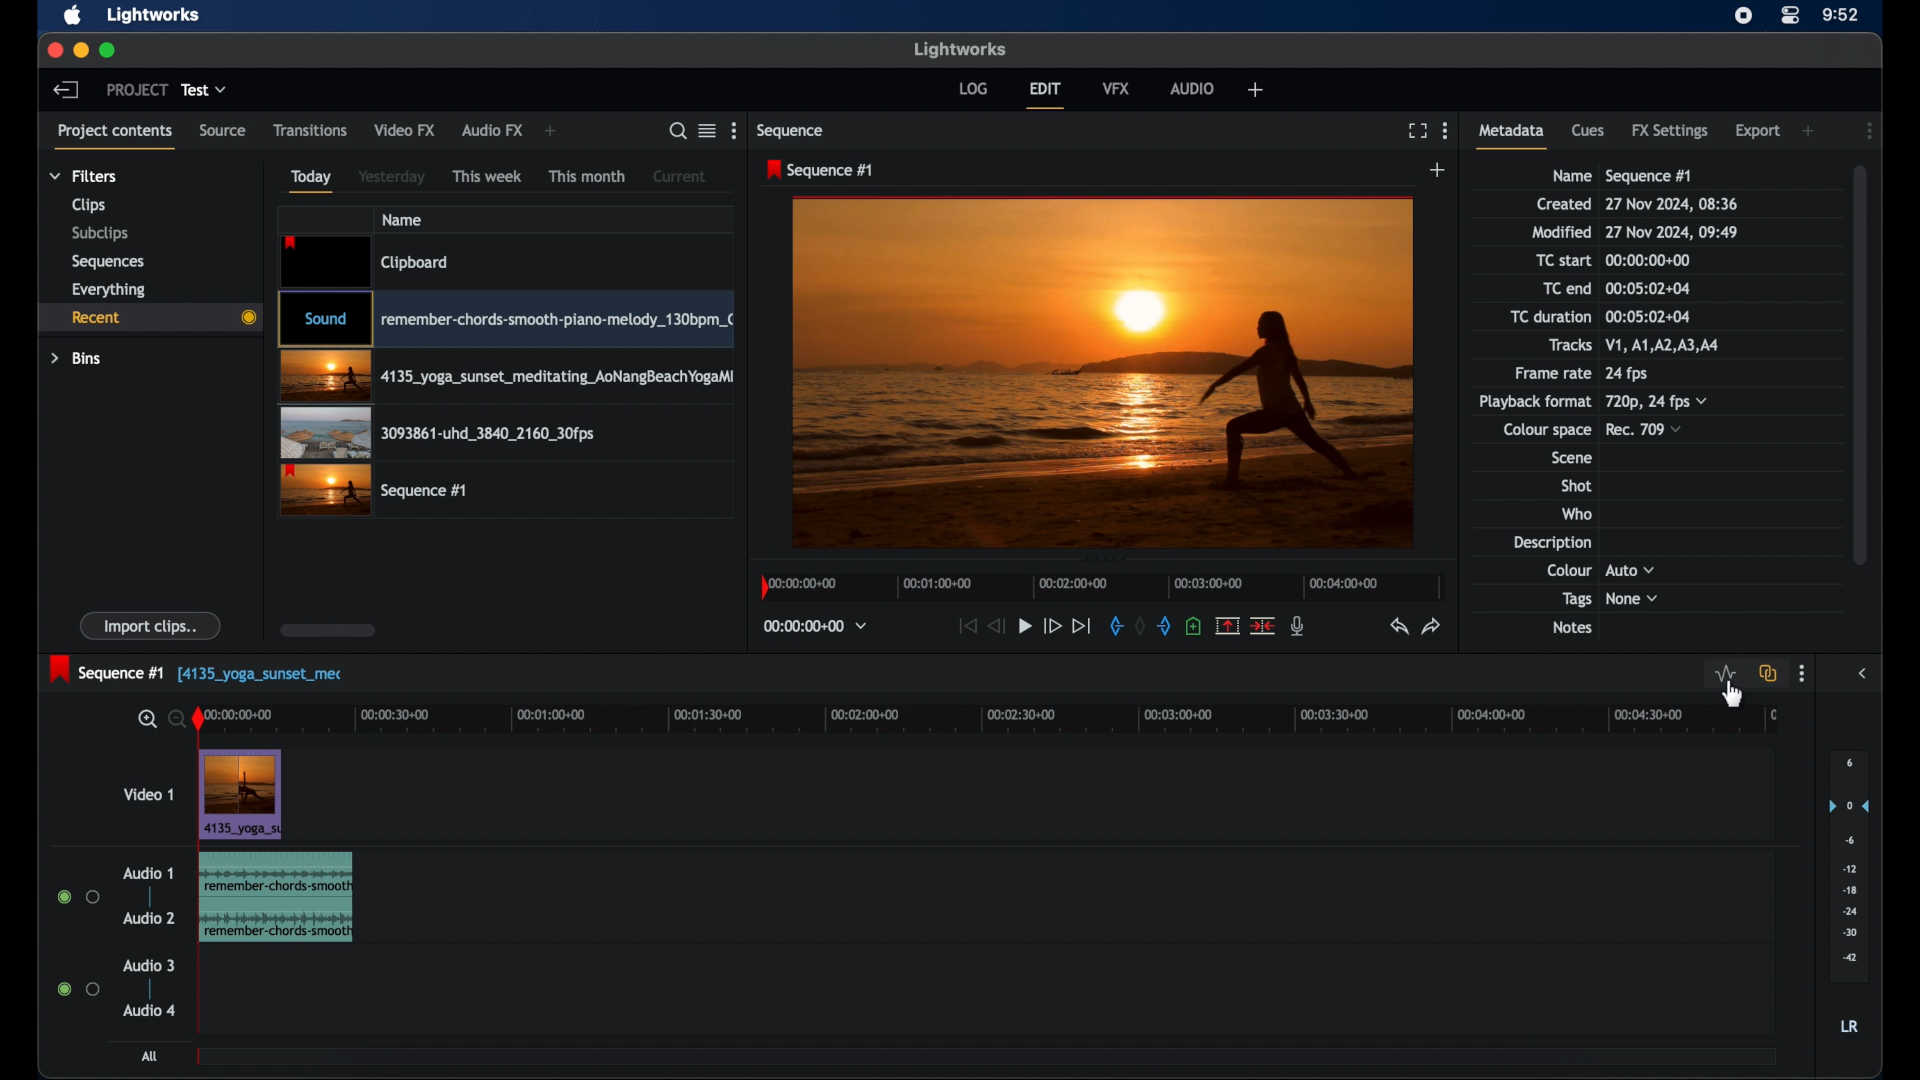 The image size is (1920, 1080). What do you see at coordinates (108, 290) in the screenshot?
I see `everything` at bounding box center [108, 290].